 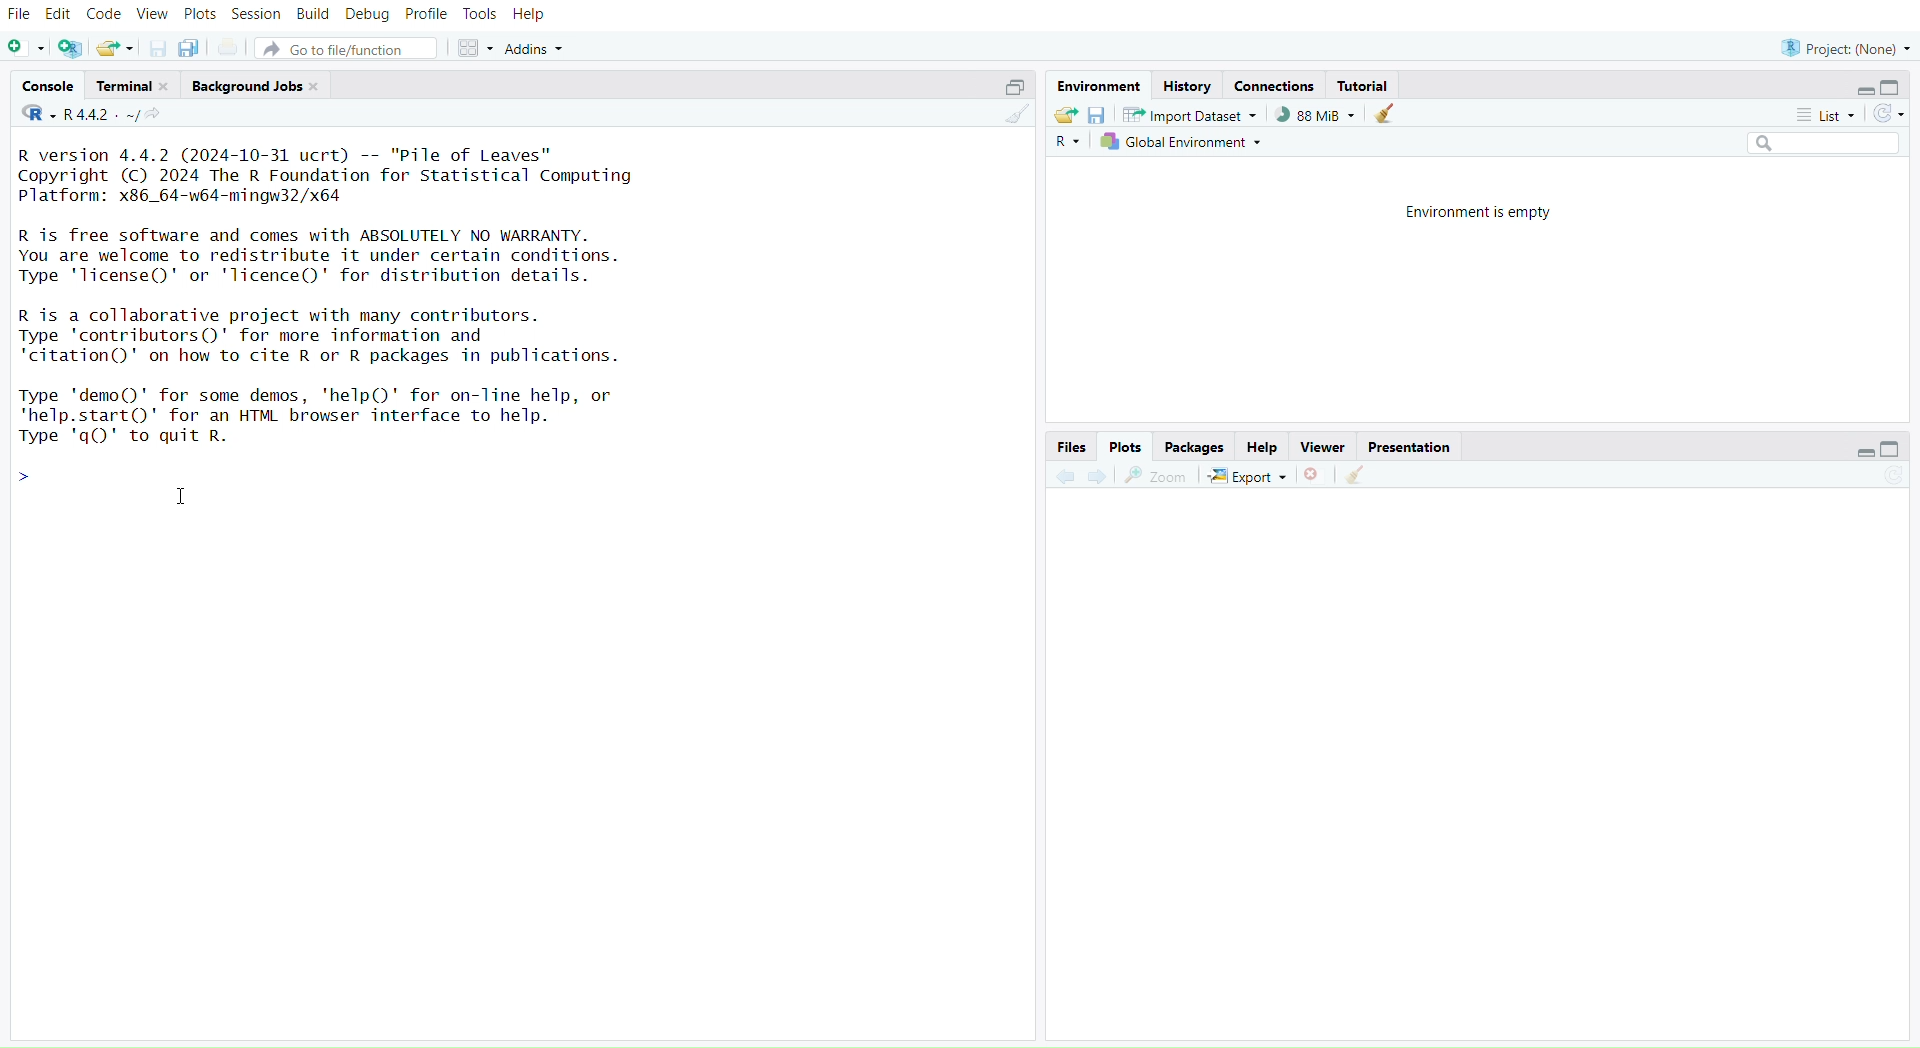 What do you see at coordinates (1067, 446) in the screenshot?
I see `files` at bounding box center [1067, 446].